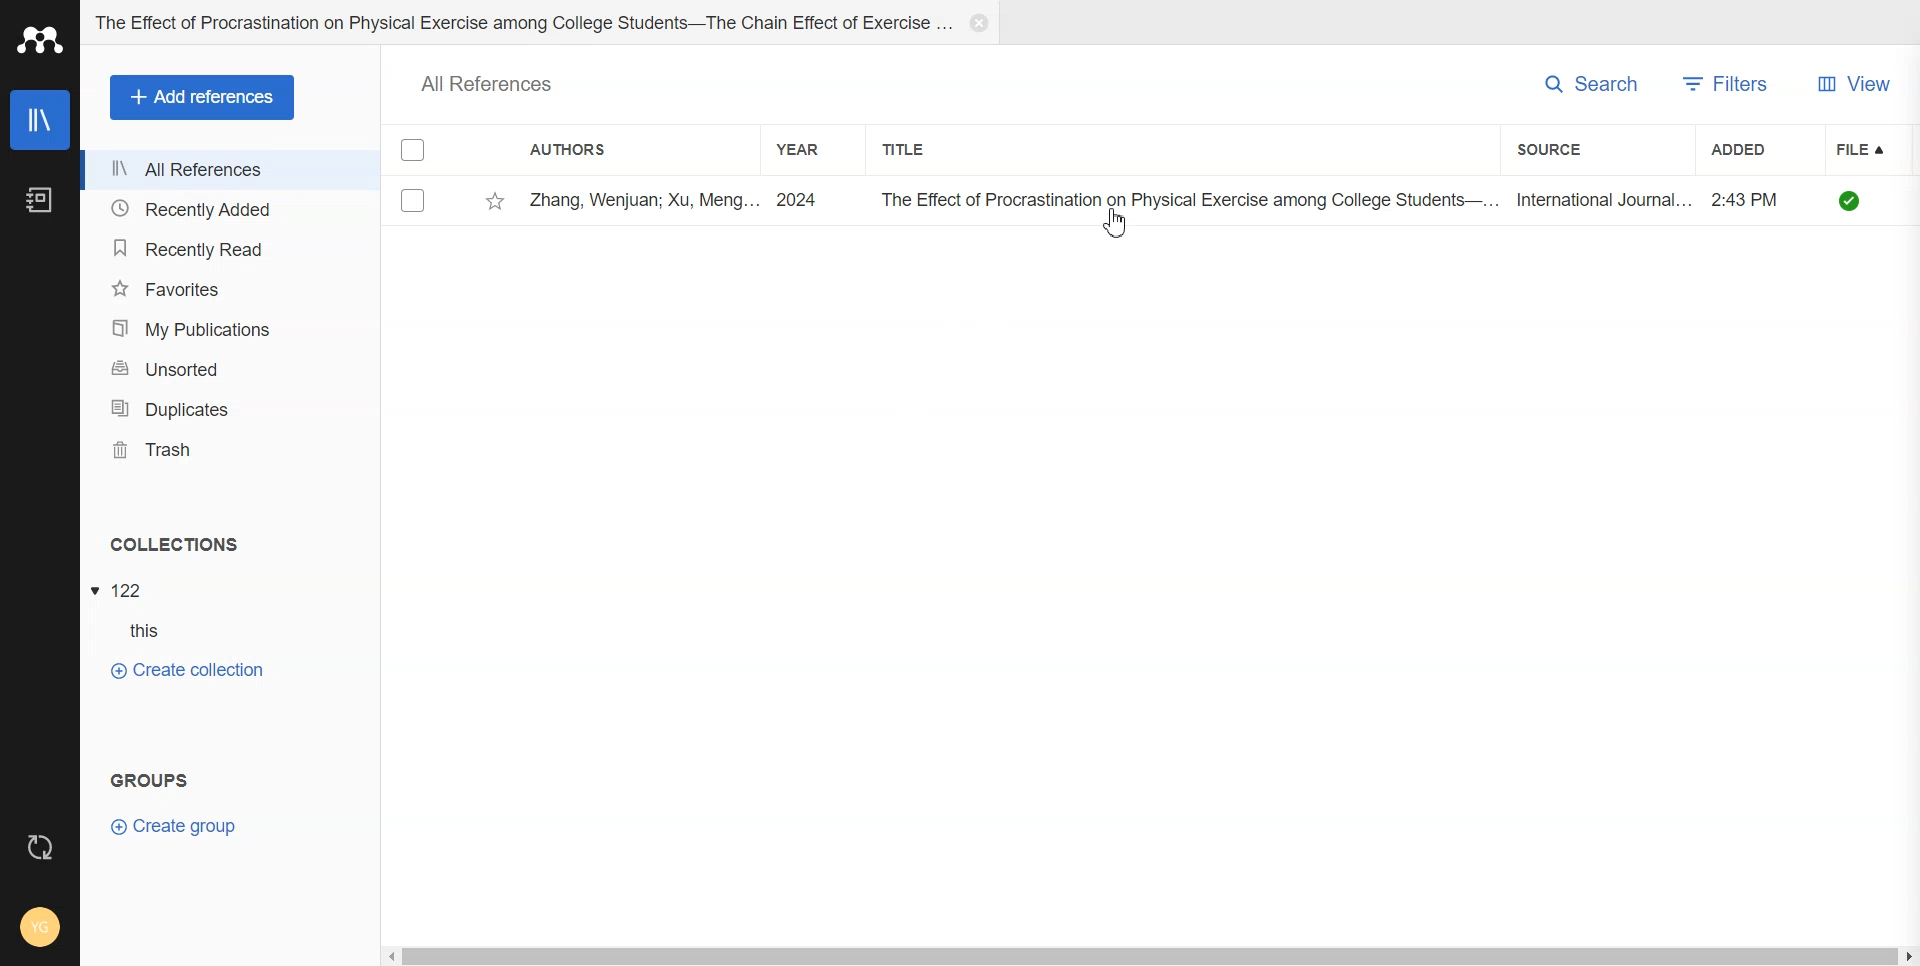 The height and width of the screenshot is (966, 1920). Describe the element at coordinates (1591, 148) in the screenshot. I see `Source` at that location.